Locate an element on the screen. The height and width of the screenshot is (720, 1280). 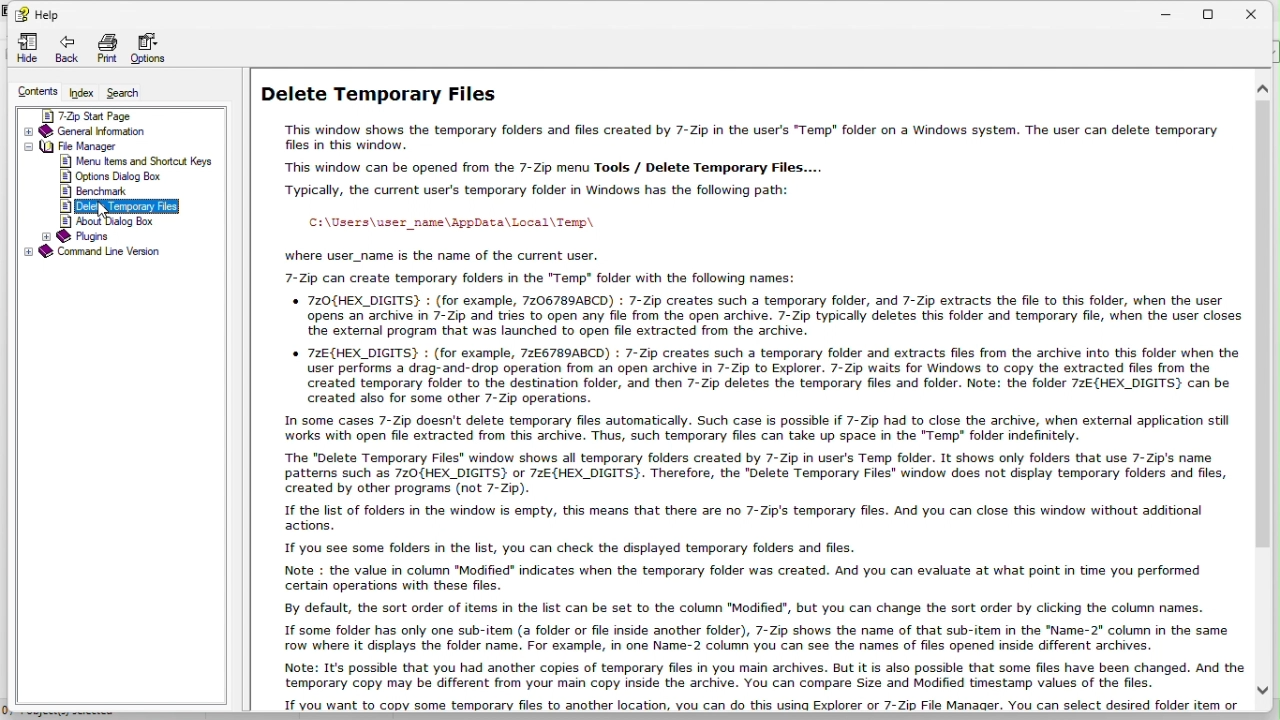
delete temporary files help page is located at coordinates (764, 393).